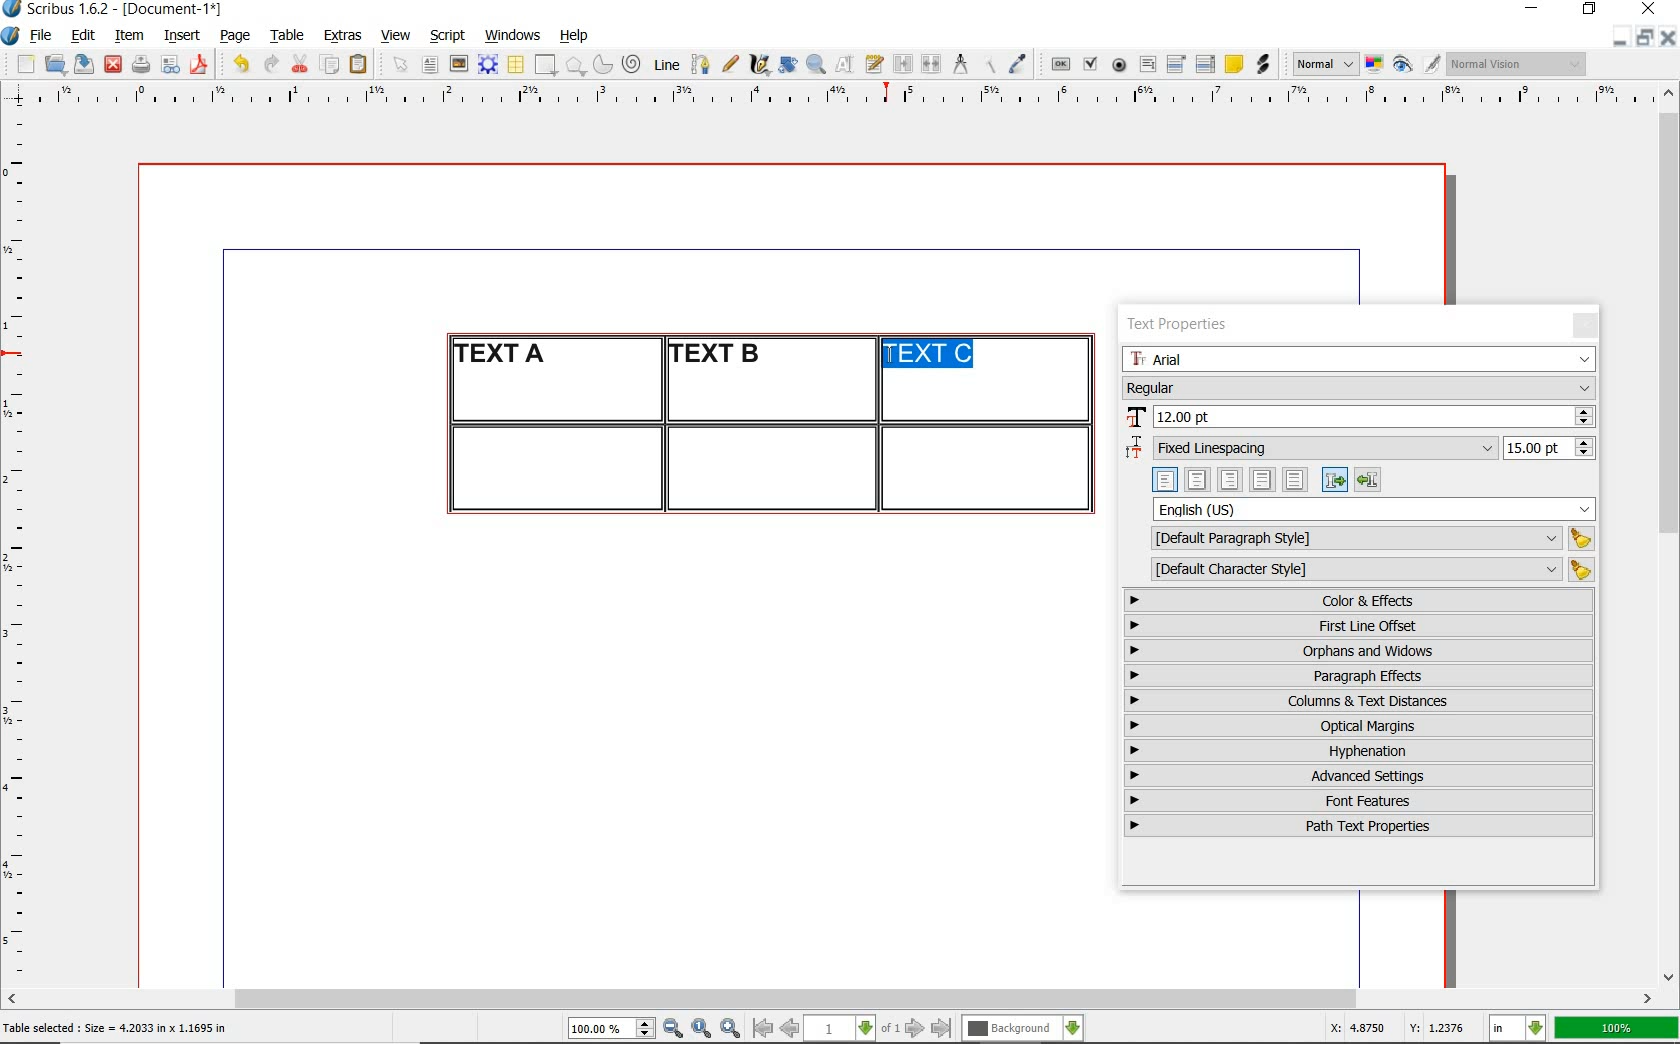 This screenshot has width=1680, height=1044. Describe the element at coordinates (1089, 65) in the screenshot. I see `pdf check box` at that location.